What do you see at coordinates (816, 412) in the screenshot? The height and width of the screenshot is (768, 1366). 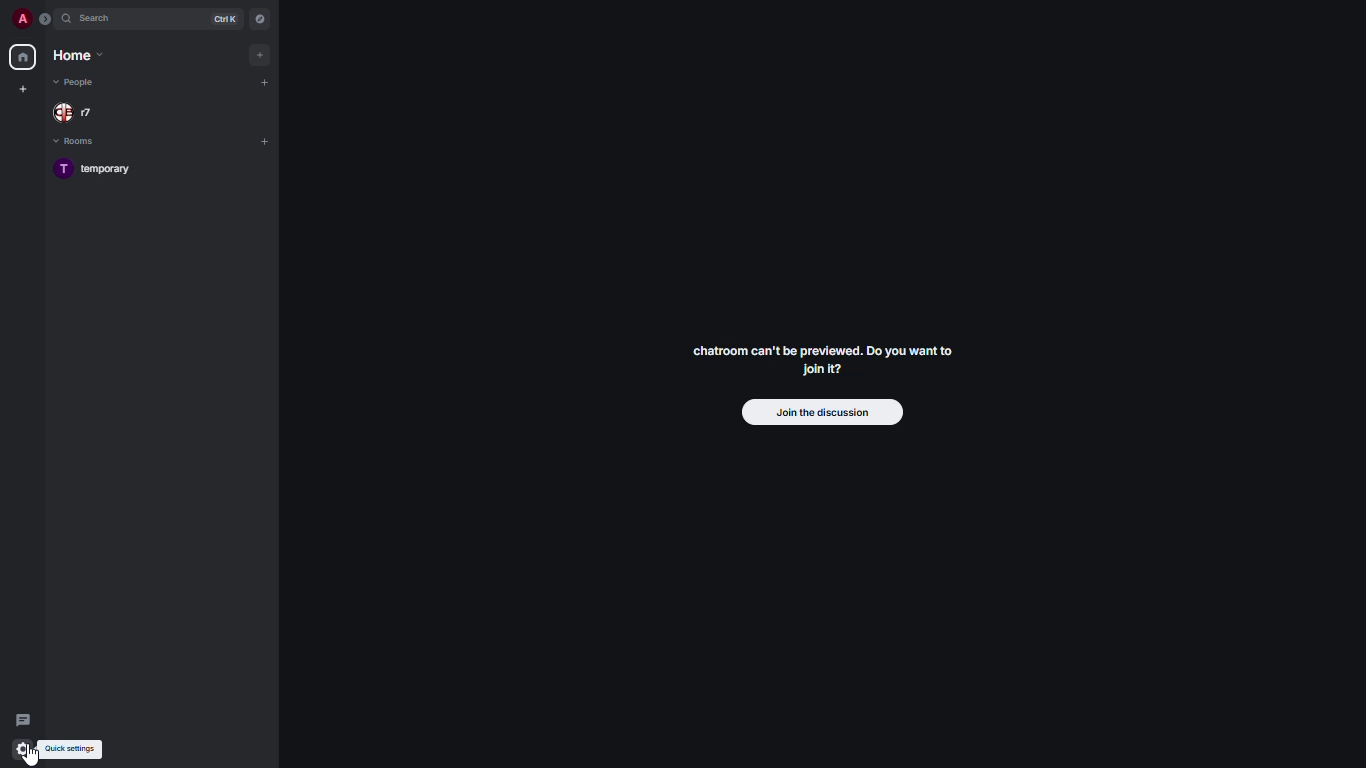 I see `join the discussion` at bounding box center [816, 412].